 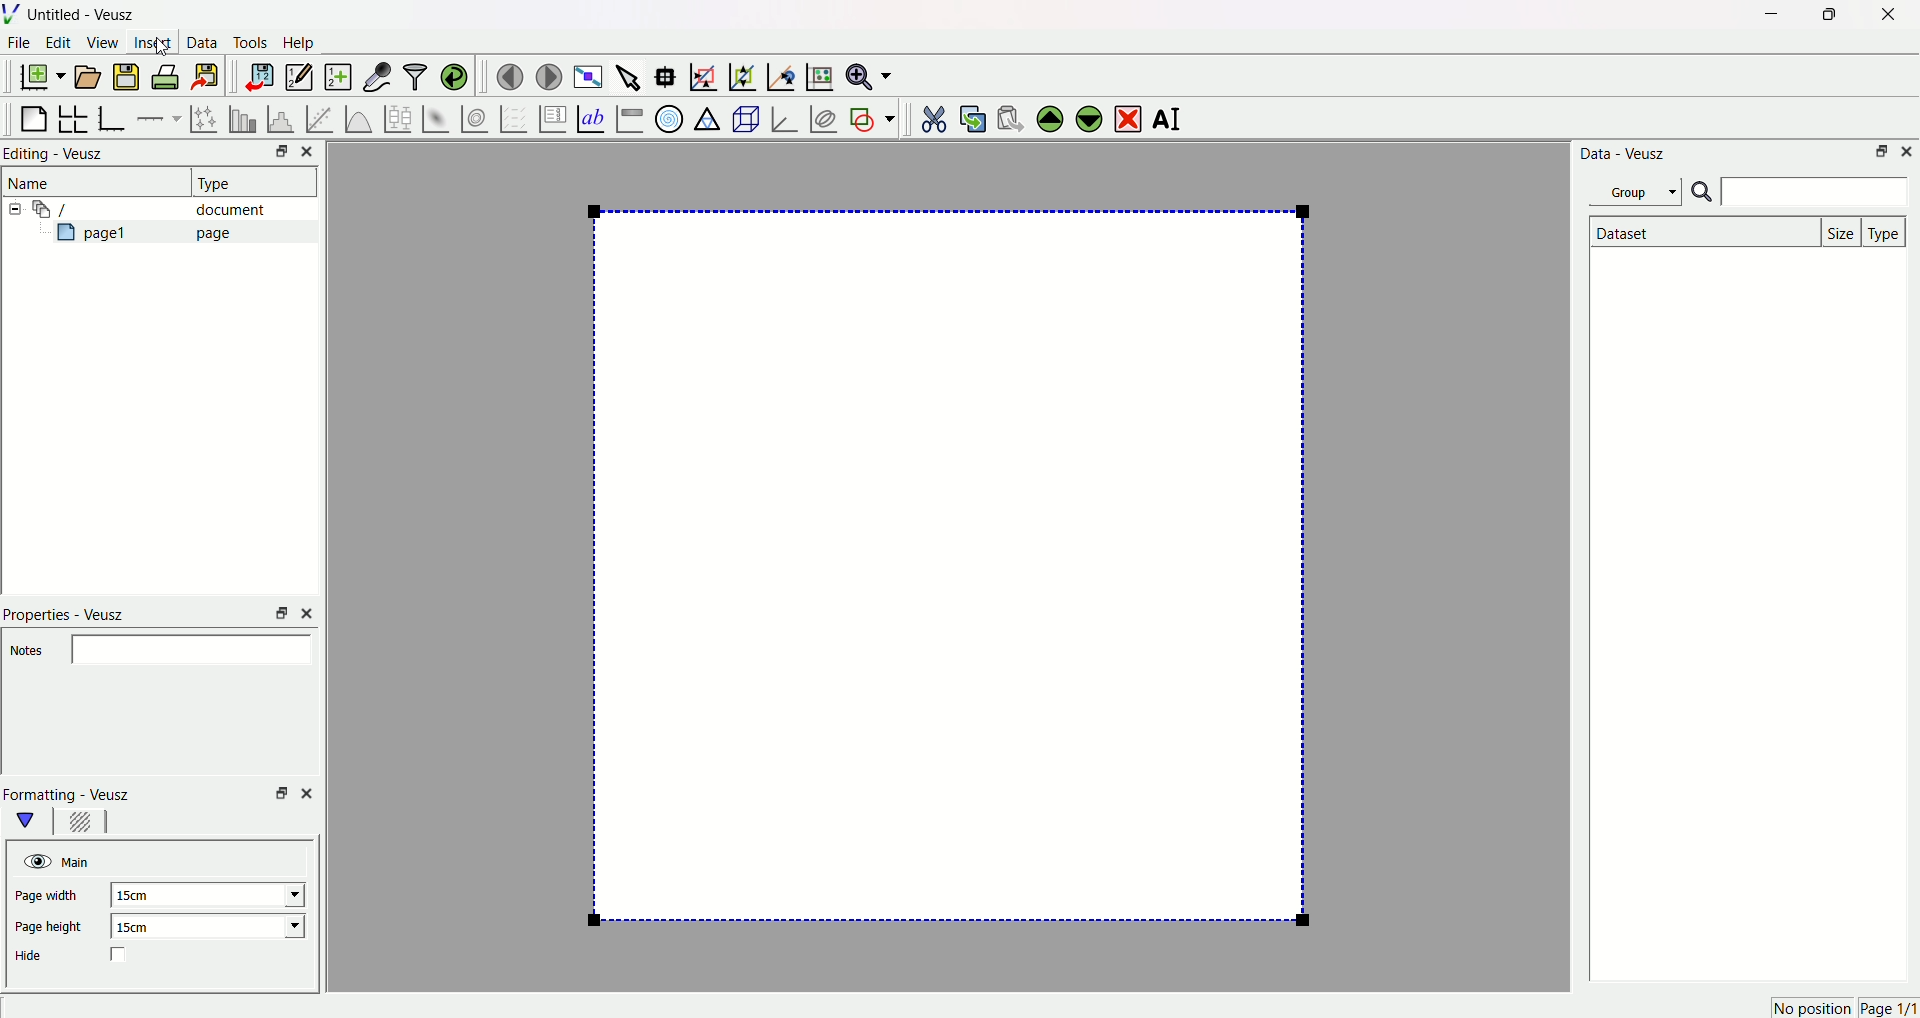 I want to click on add axis, so click(x=159, y=115).